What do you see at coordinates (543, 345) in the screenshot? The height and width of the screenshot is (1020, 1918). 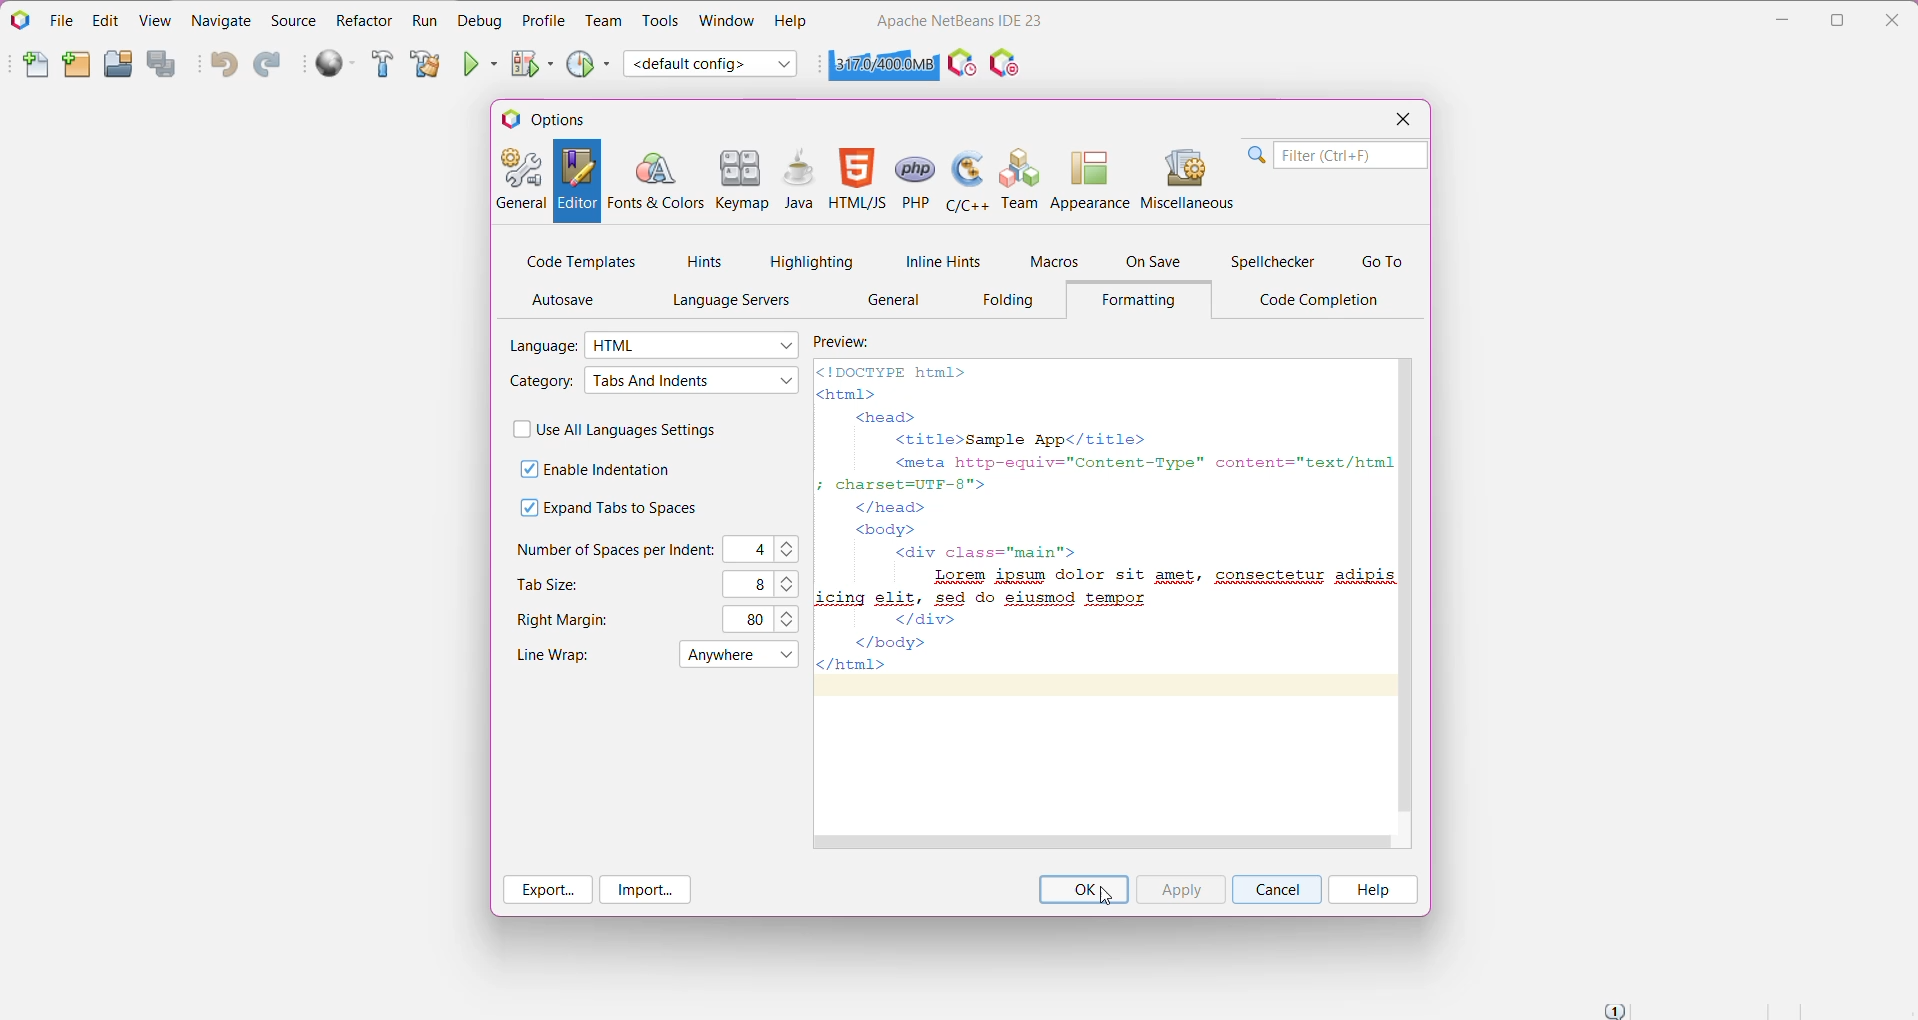 I see `Language` at bounding box center [543, 345].